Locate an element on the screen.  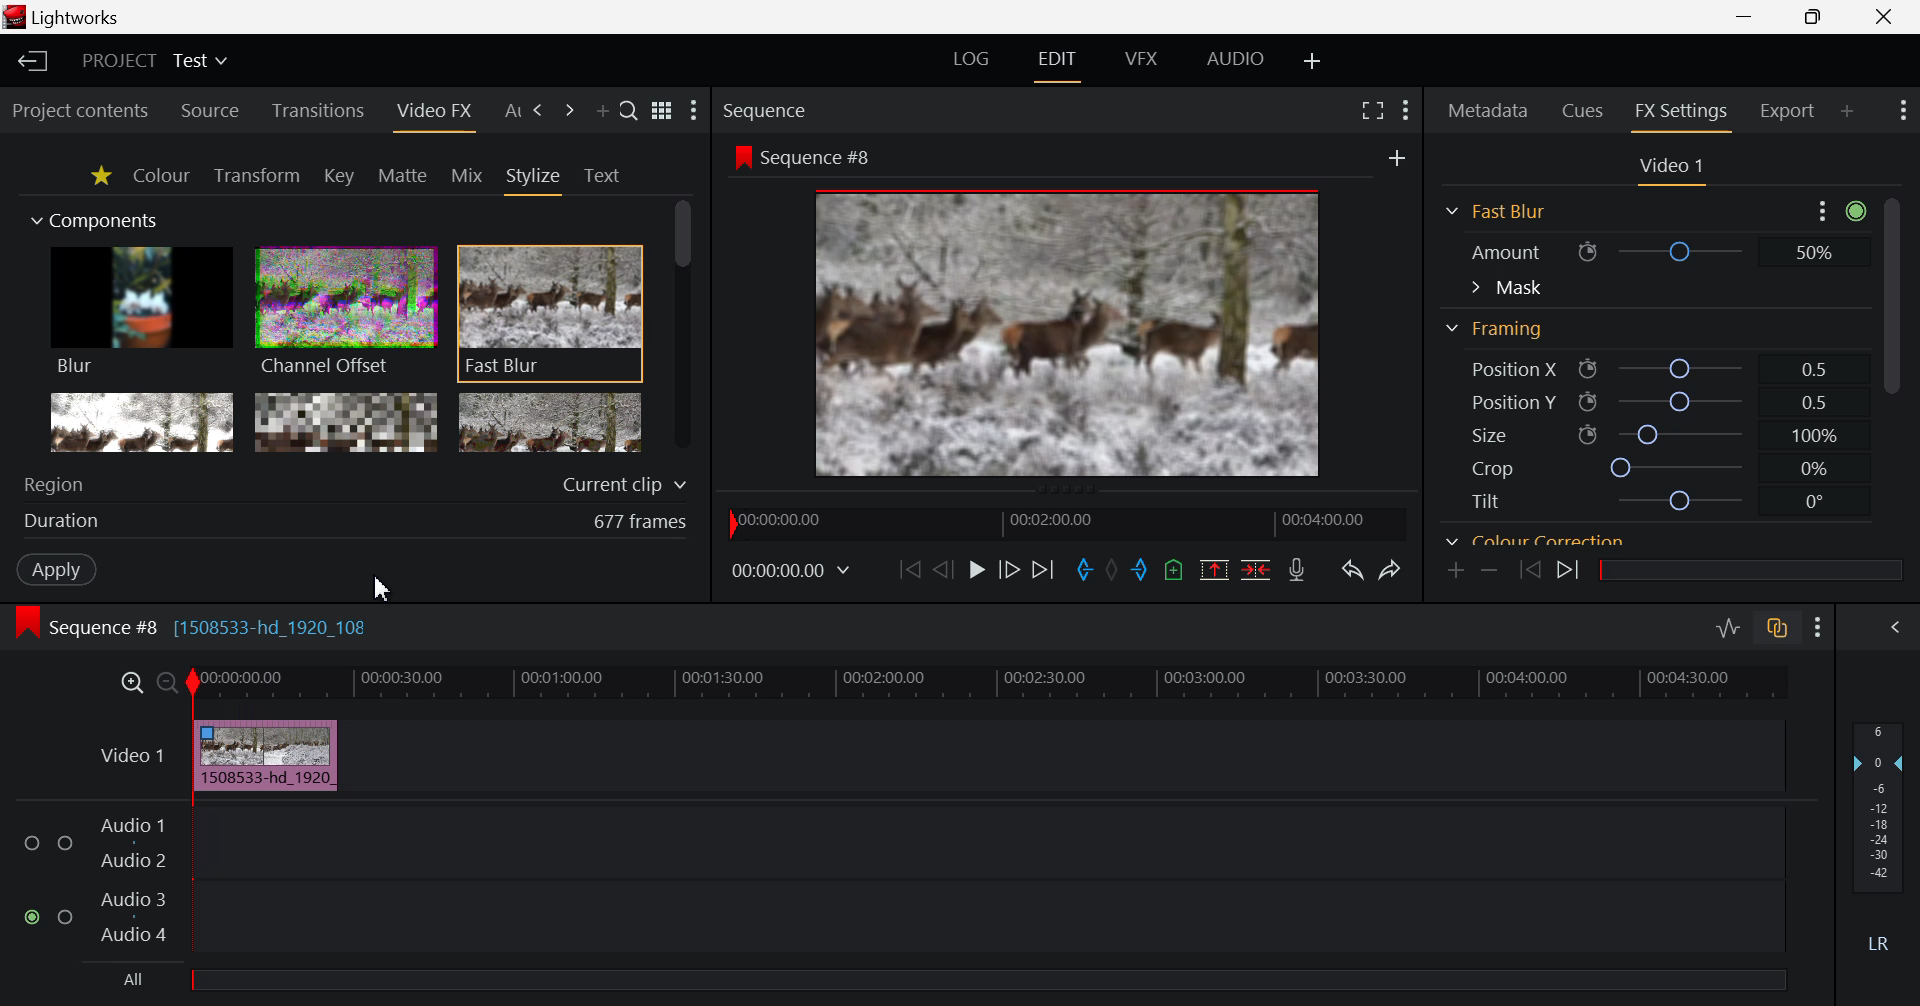
Metadata is located at coordinates (1487, 113).